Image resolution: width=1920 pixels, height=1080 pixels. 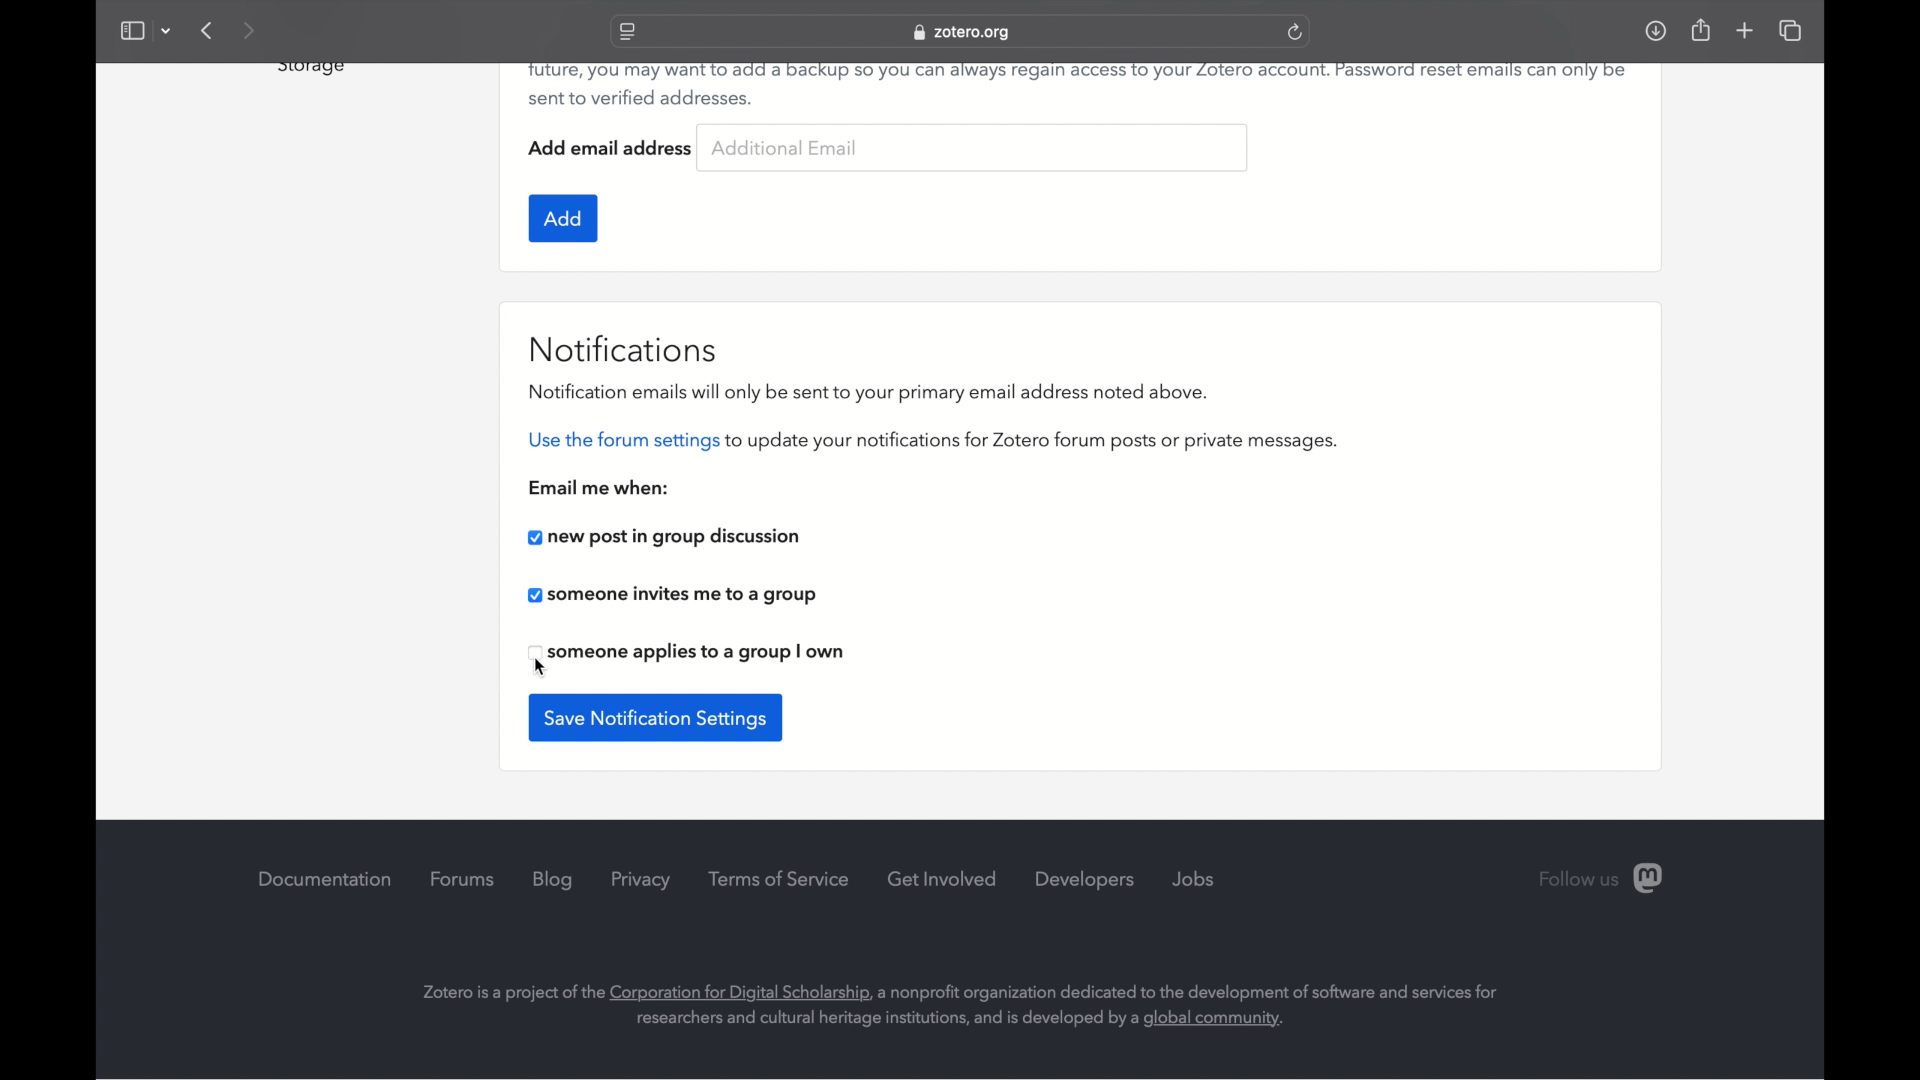 What do you see at coordinates (626, 347) in the screenshot?
I see `notifications` at bounding box center [626, 347].